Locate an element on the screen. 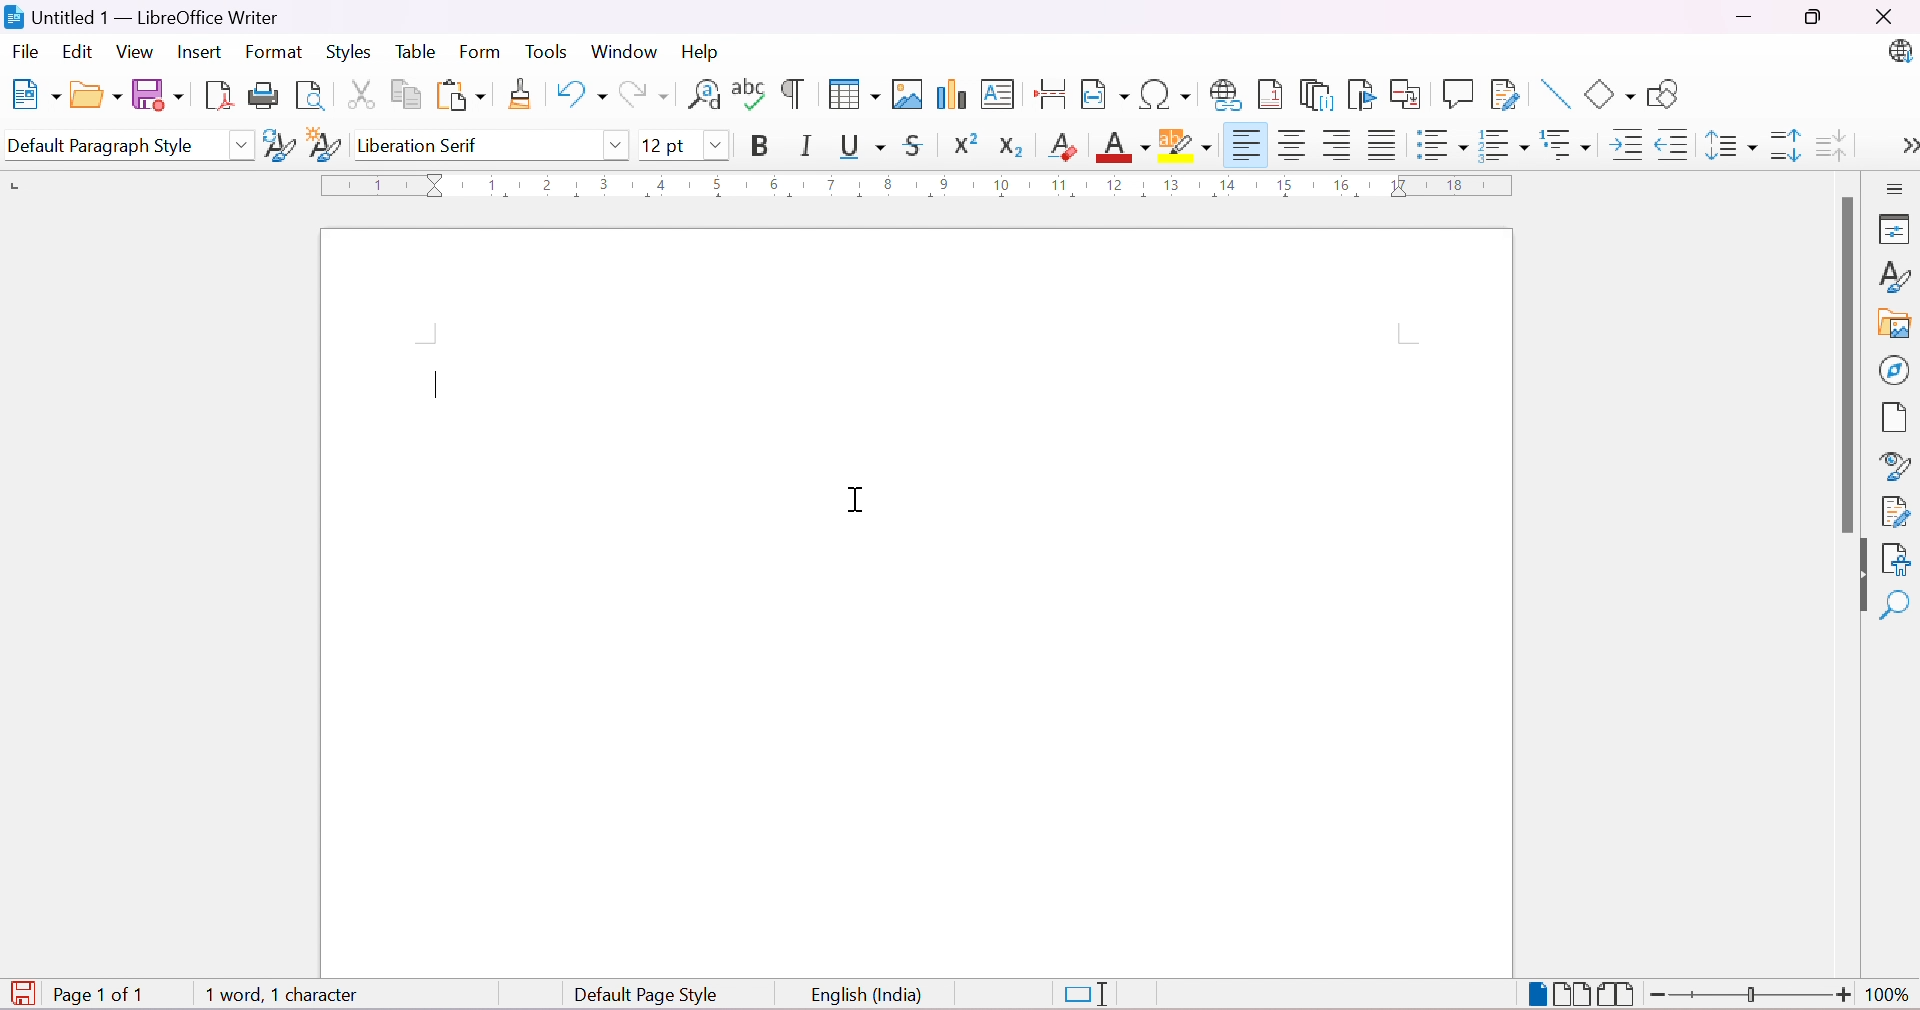  Drop Down is located at coordinates (241, 144).